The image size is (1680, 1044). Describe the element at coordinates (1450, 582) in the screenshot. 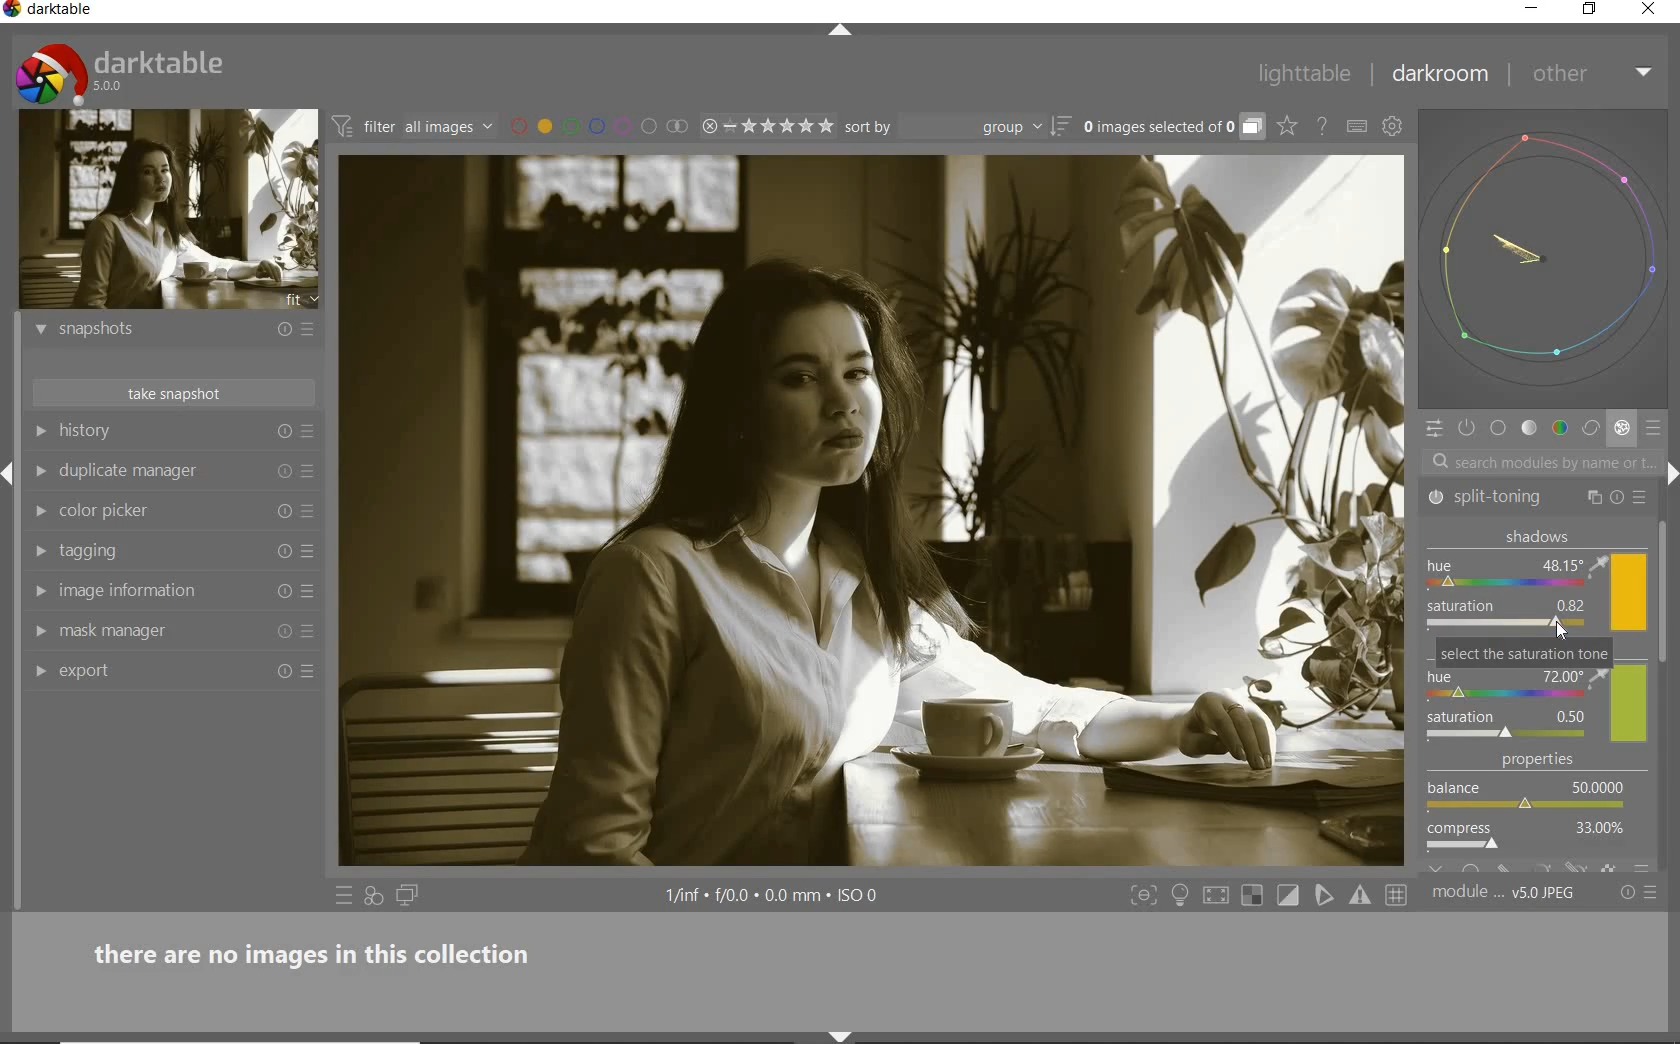

I see `hue slider moved towards the orange-brown area` at that location.